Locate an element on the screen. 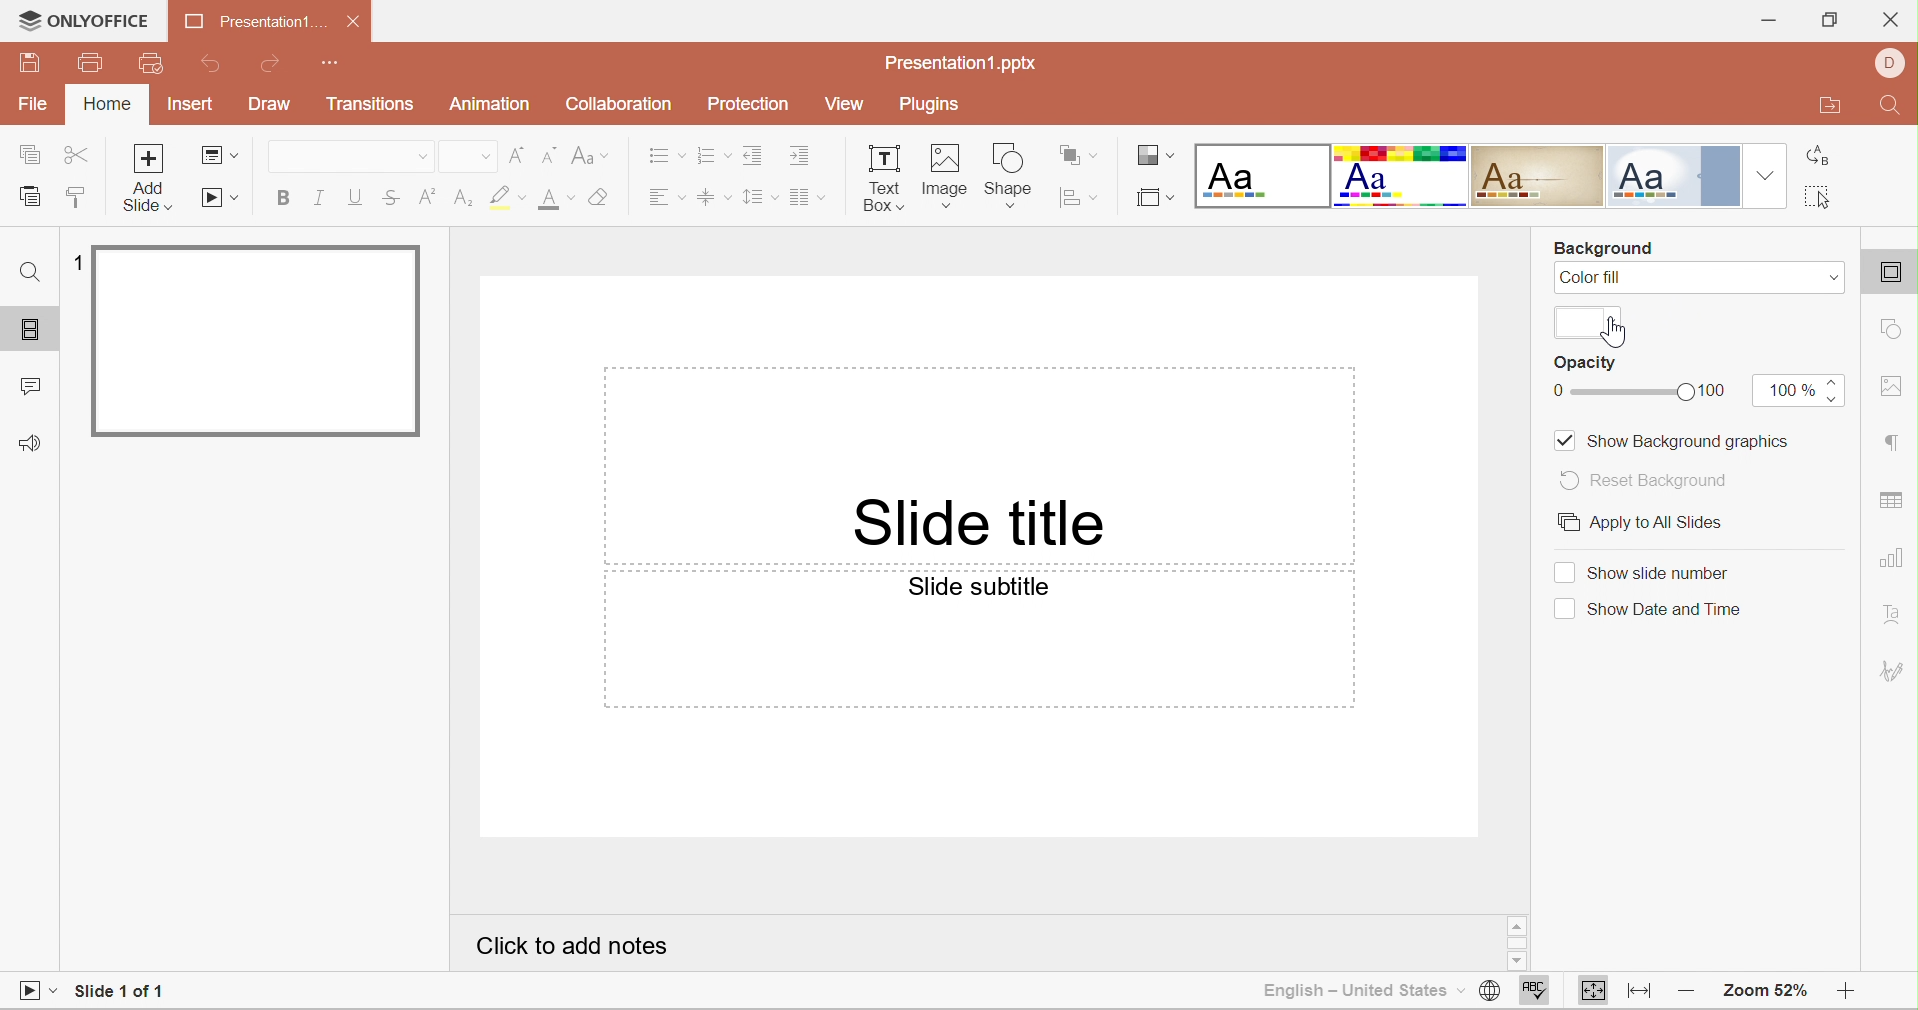 Image resolution: width=1918 pixels, height=1010 pixels. Fit to width is located at coordinates (1643, 993).